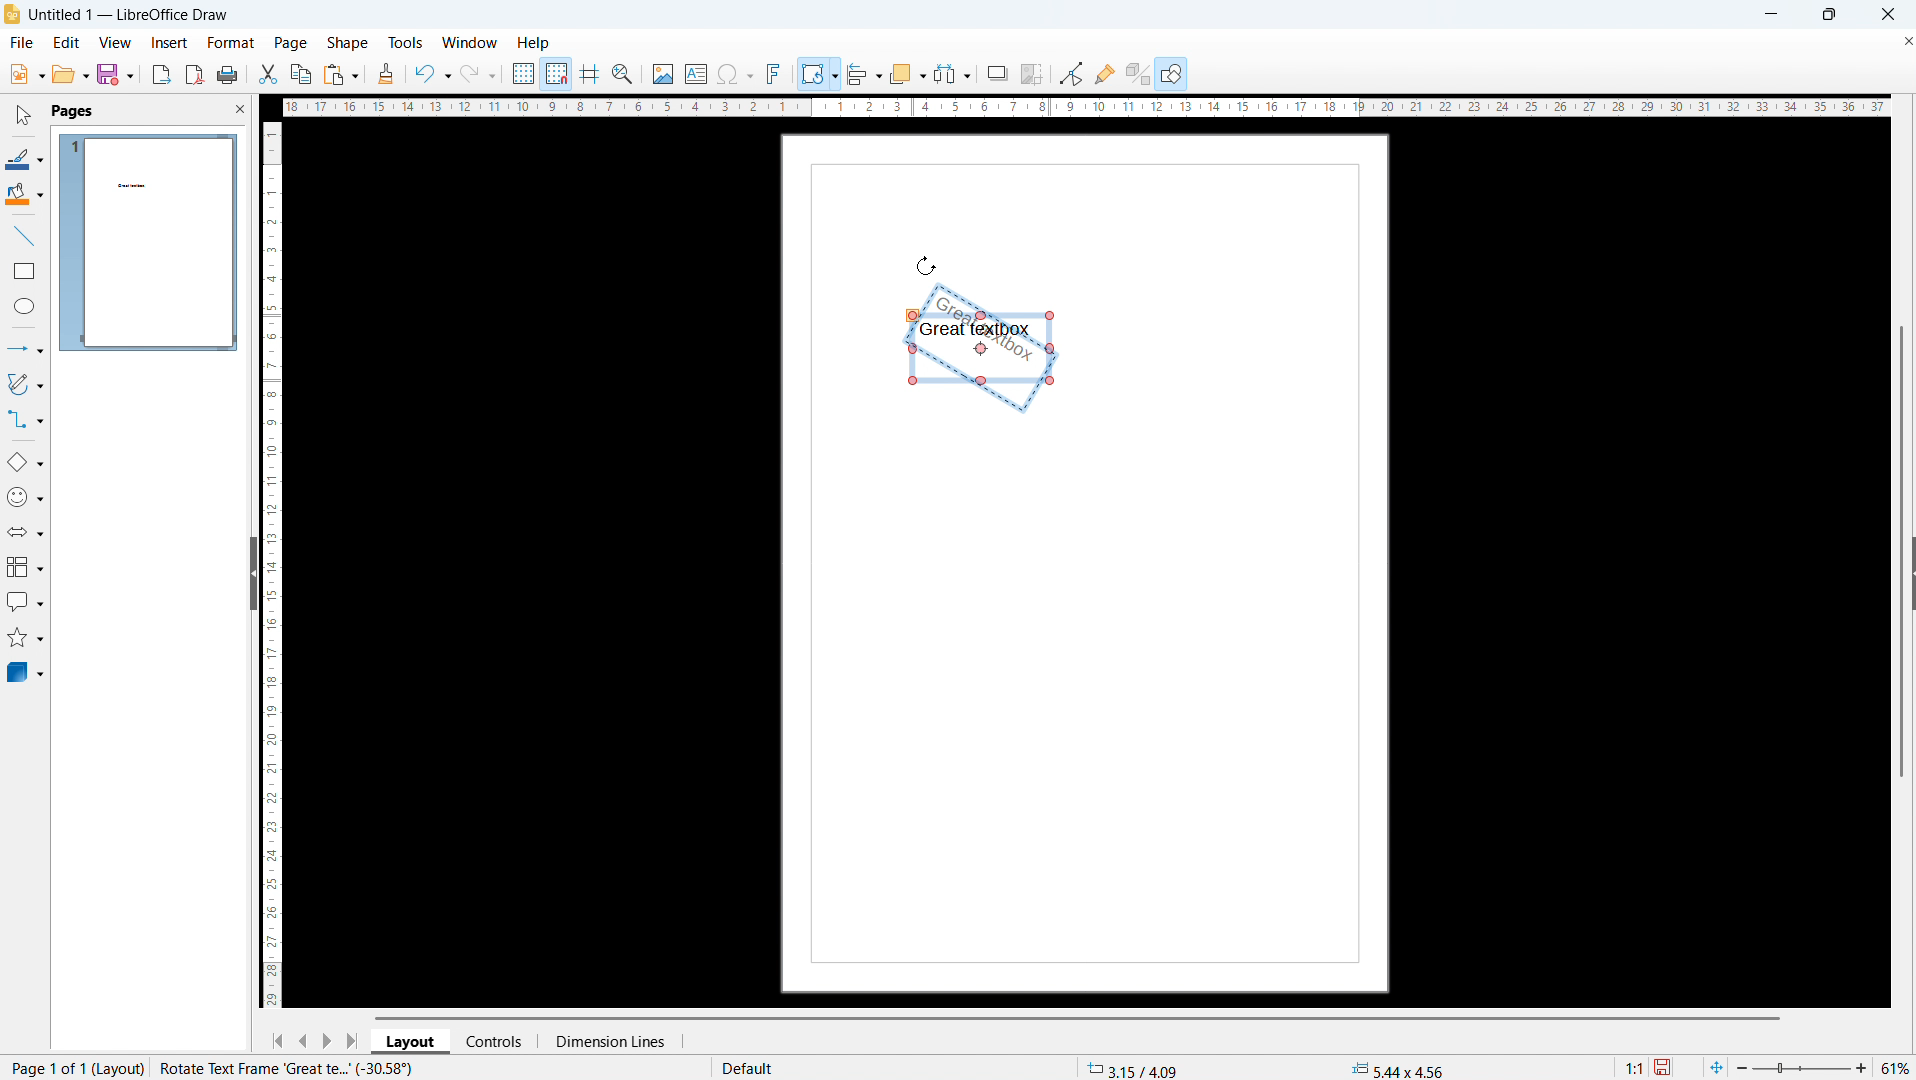  Describe the element at coordinates (1105, 73) in the screenshot. I see `show gluepoint functions` at that location.